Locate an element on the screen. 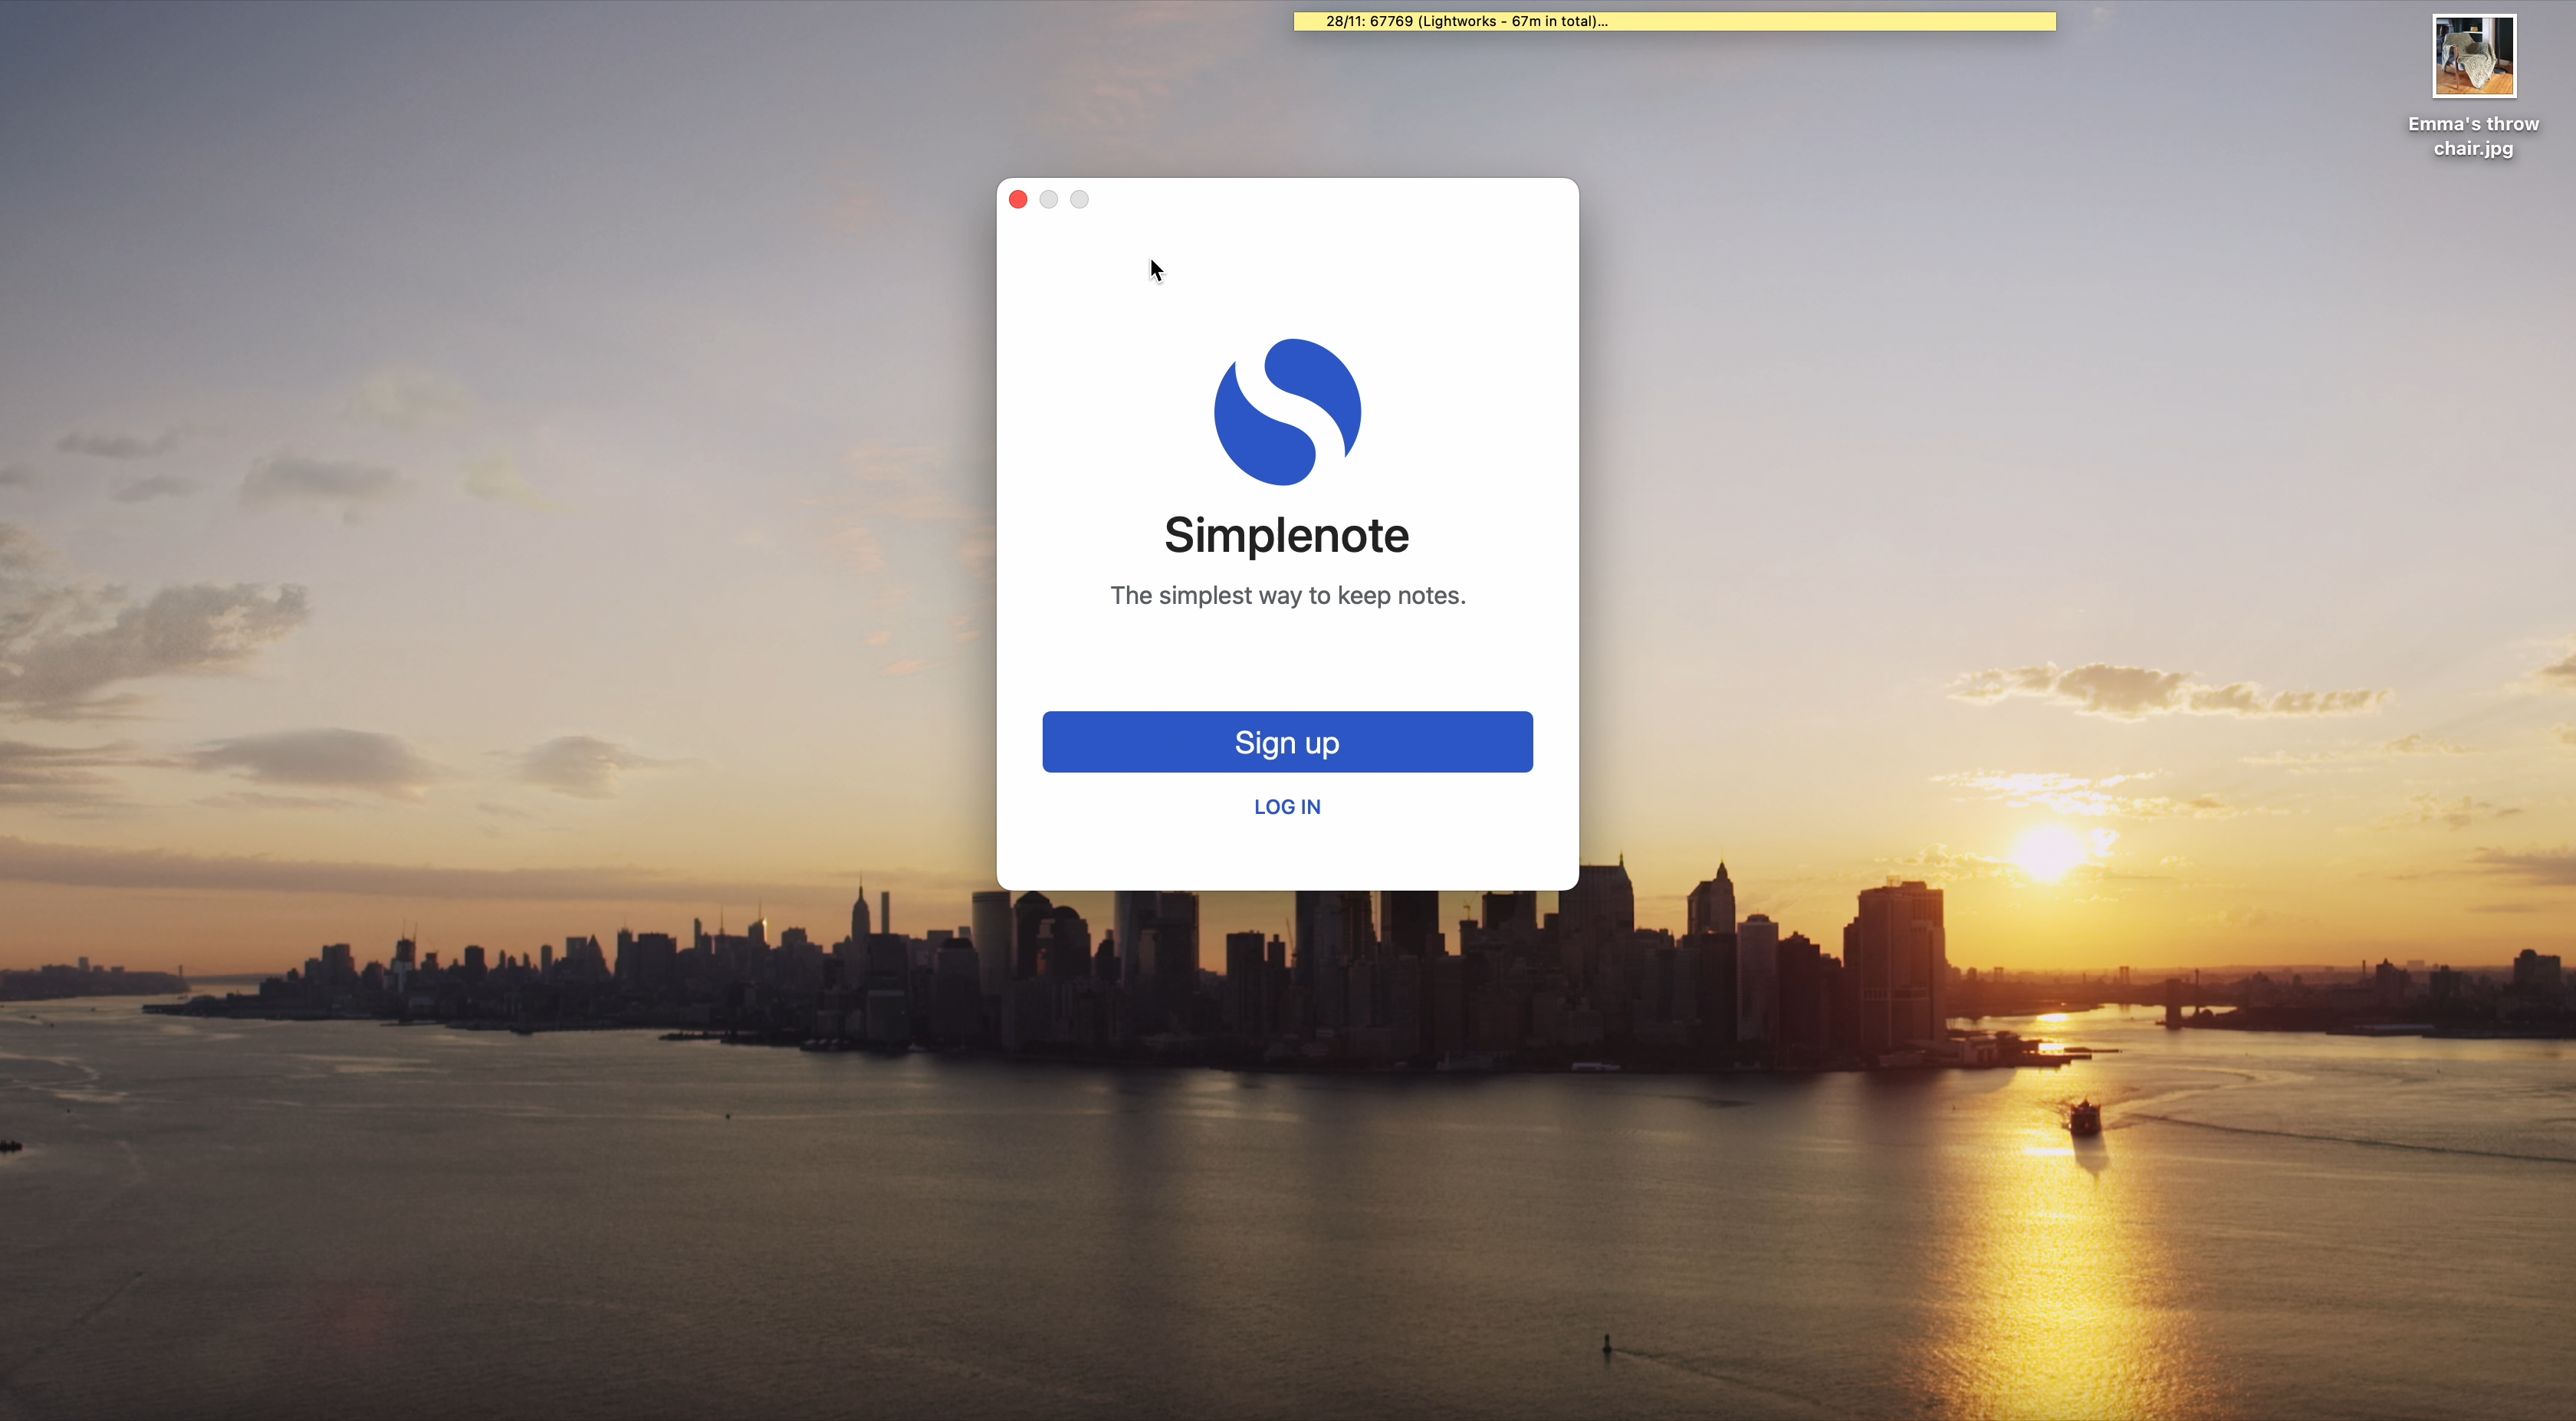 This screenshot has width=2576, height=1421. Emma's throw
chair.jpg is located at coordinates (2475, 85).